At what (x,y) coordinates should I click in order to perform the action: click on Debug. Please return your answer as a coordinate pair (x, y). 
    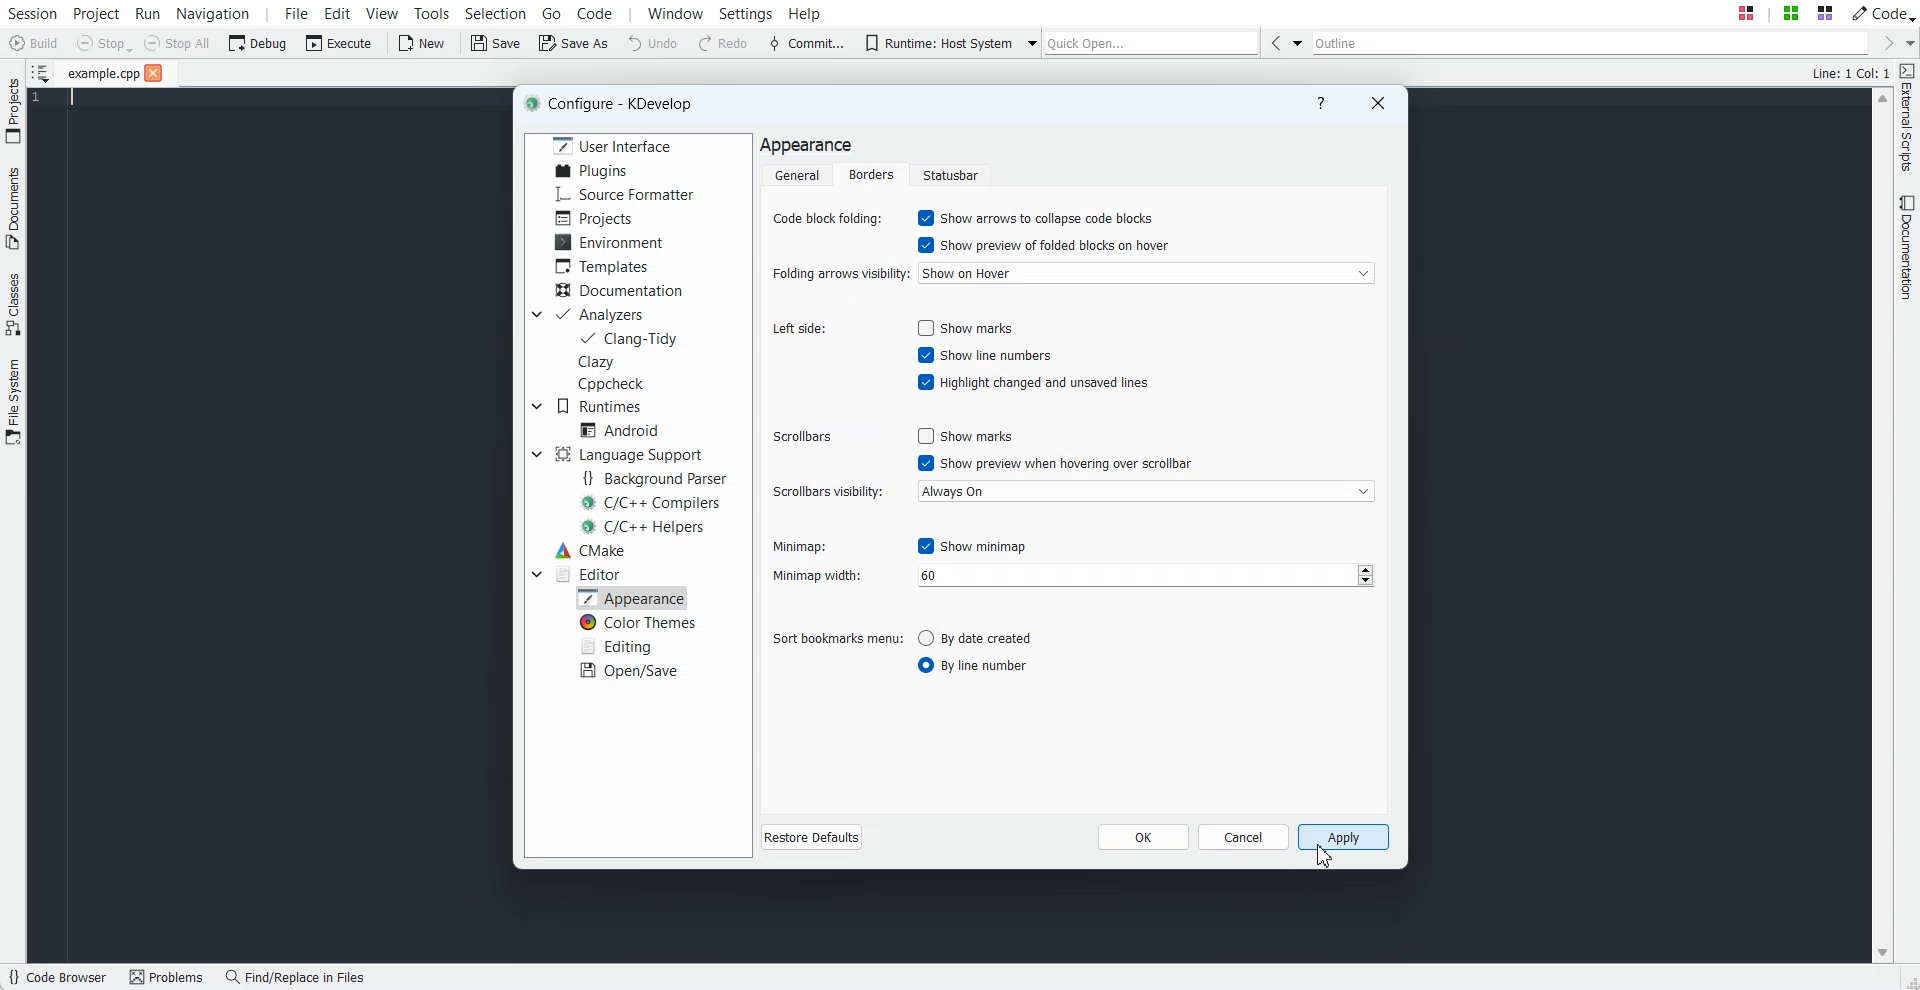
    Looking at the image, I should click on (257, 43).